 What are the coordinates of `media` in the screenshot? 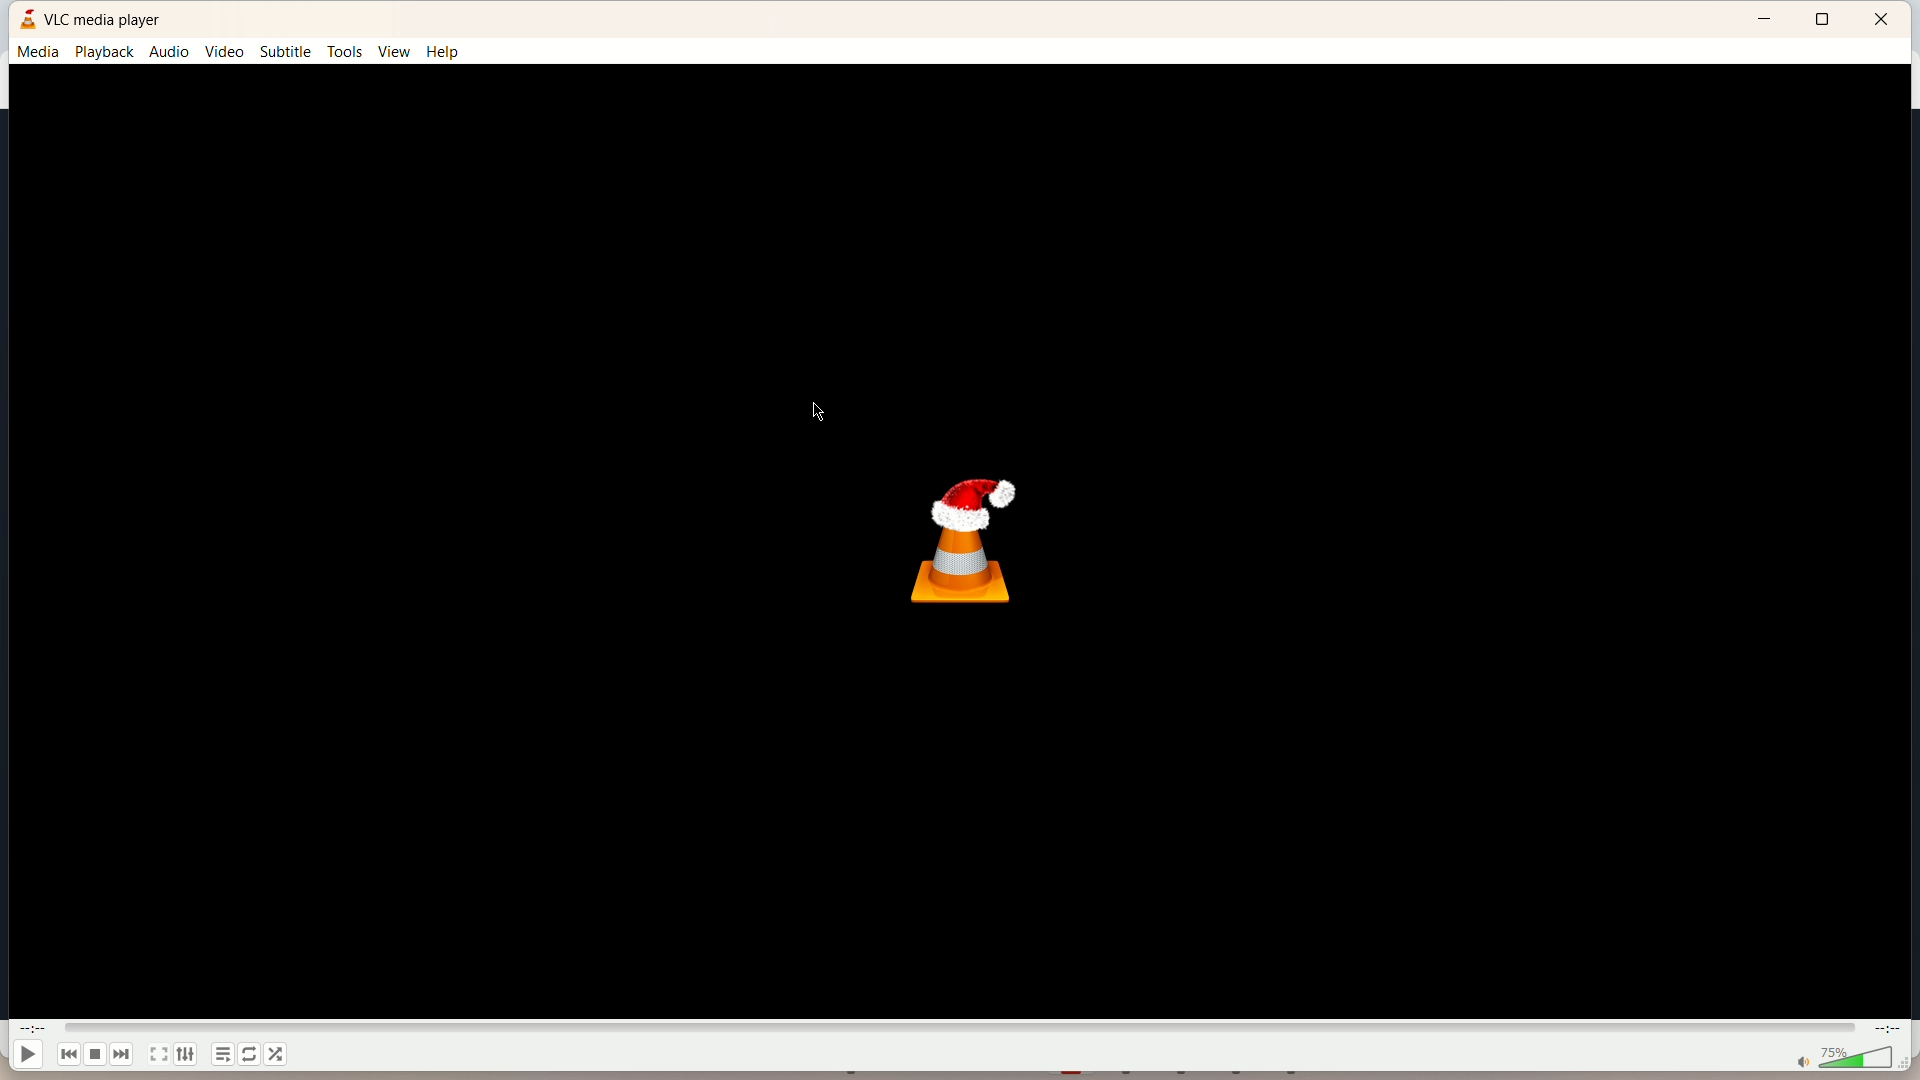 It's located at (39, 51).